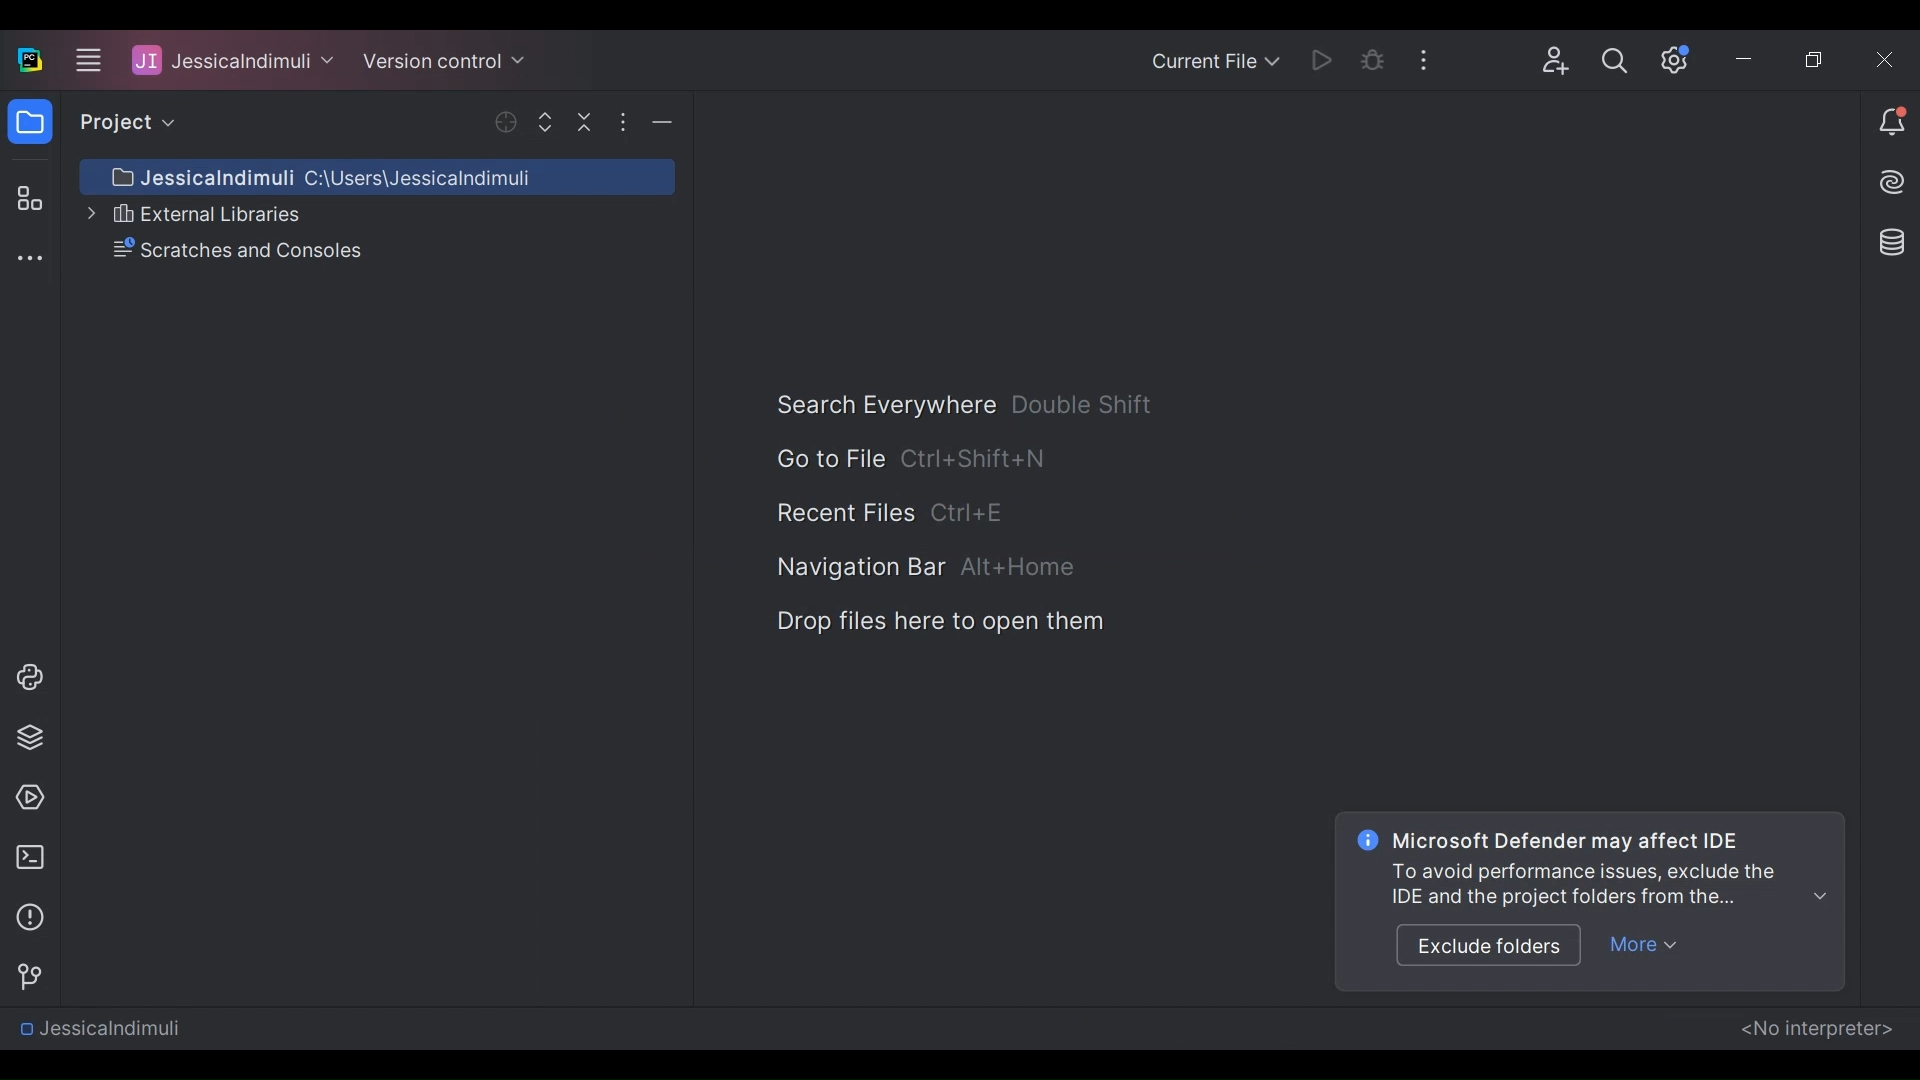 Image resolution: width=1920 pixels, height=1080 pixels. What do you see at coordinates (1618, 64) in the screenshot?
I see `Search` at bounding box center [1618, 64].